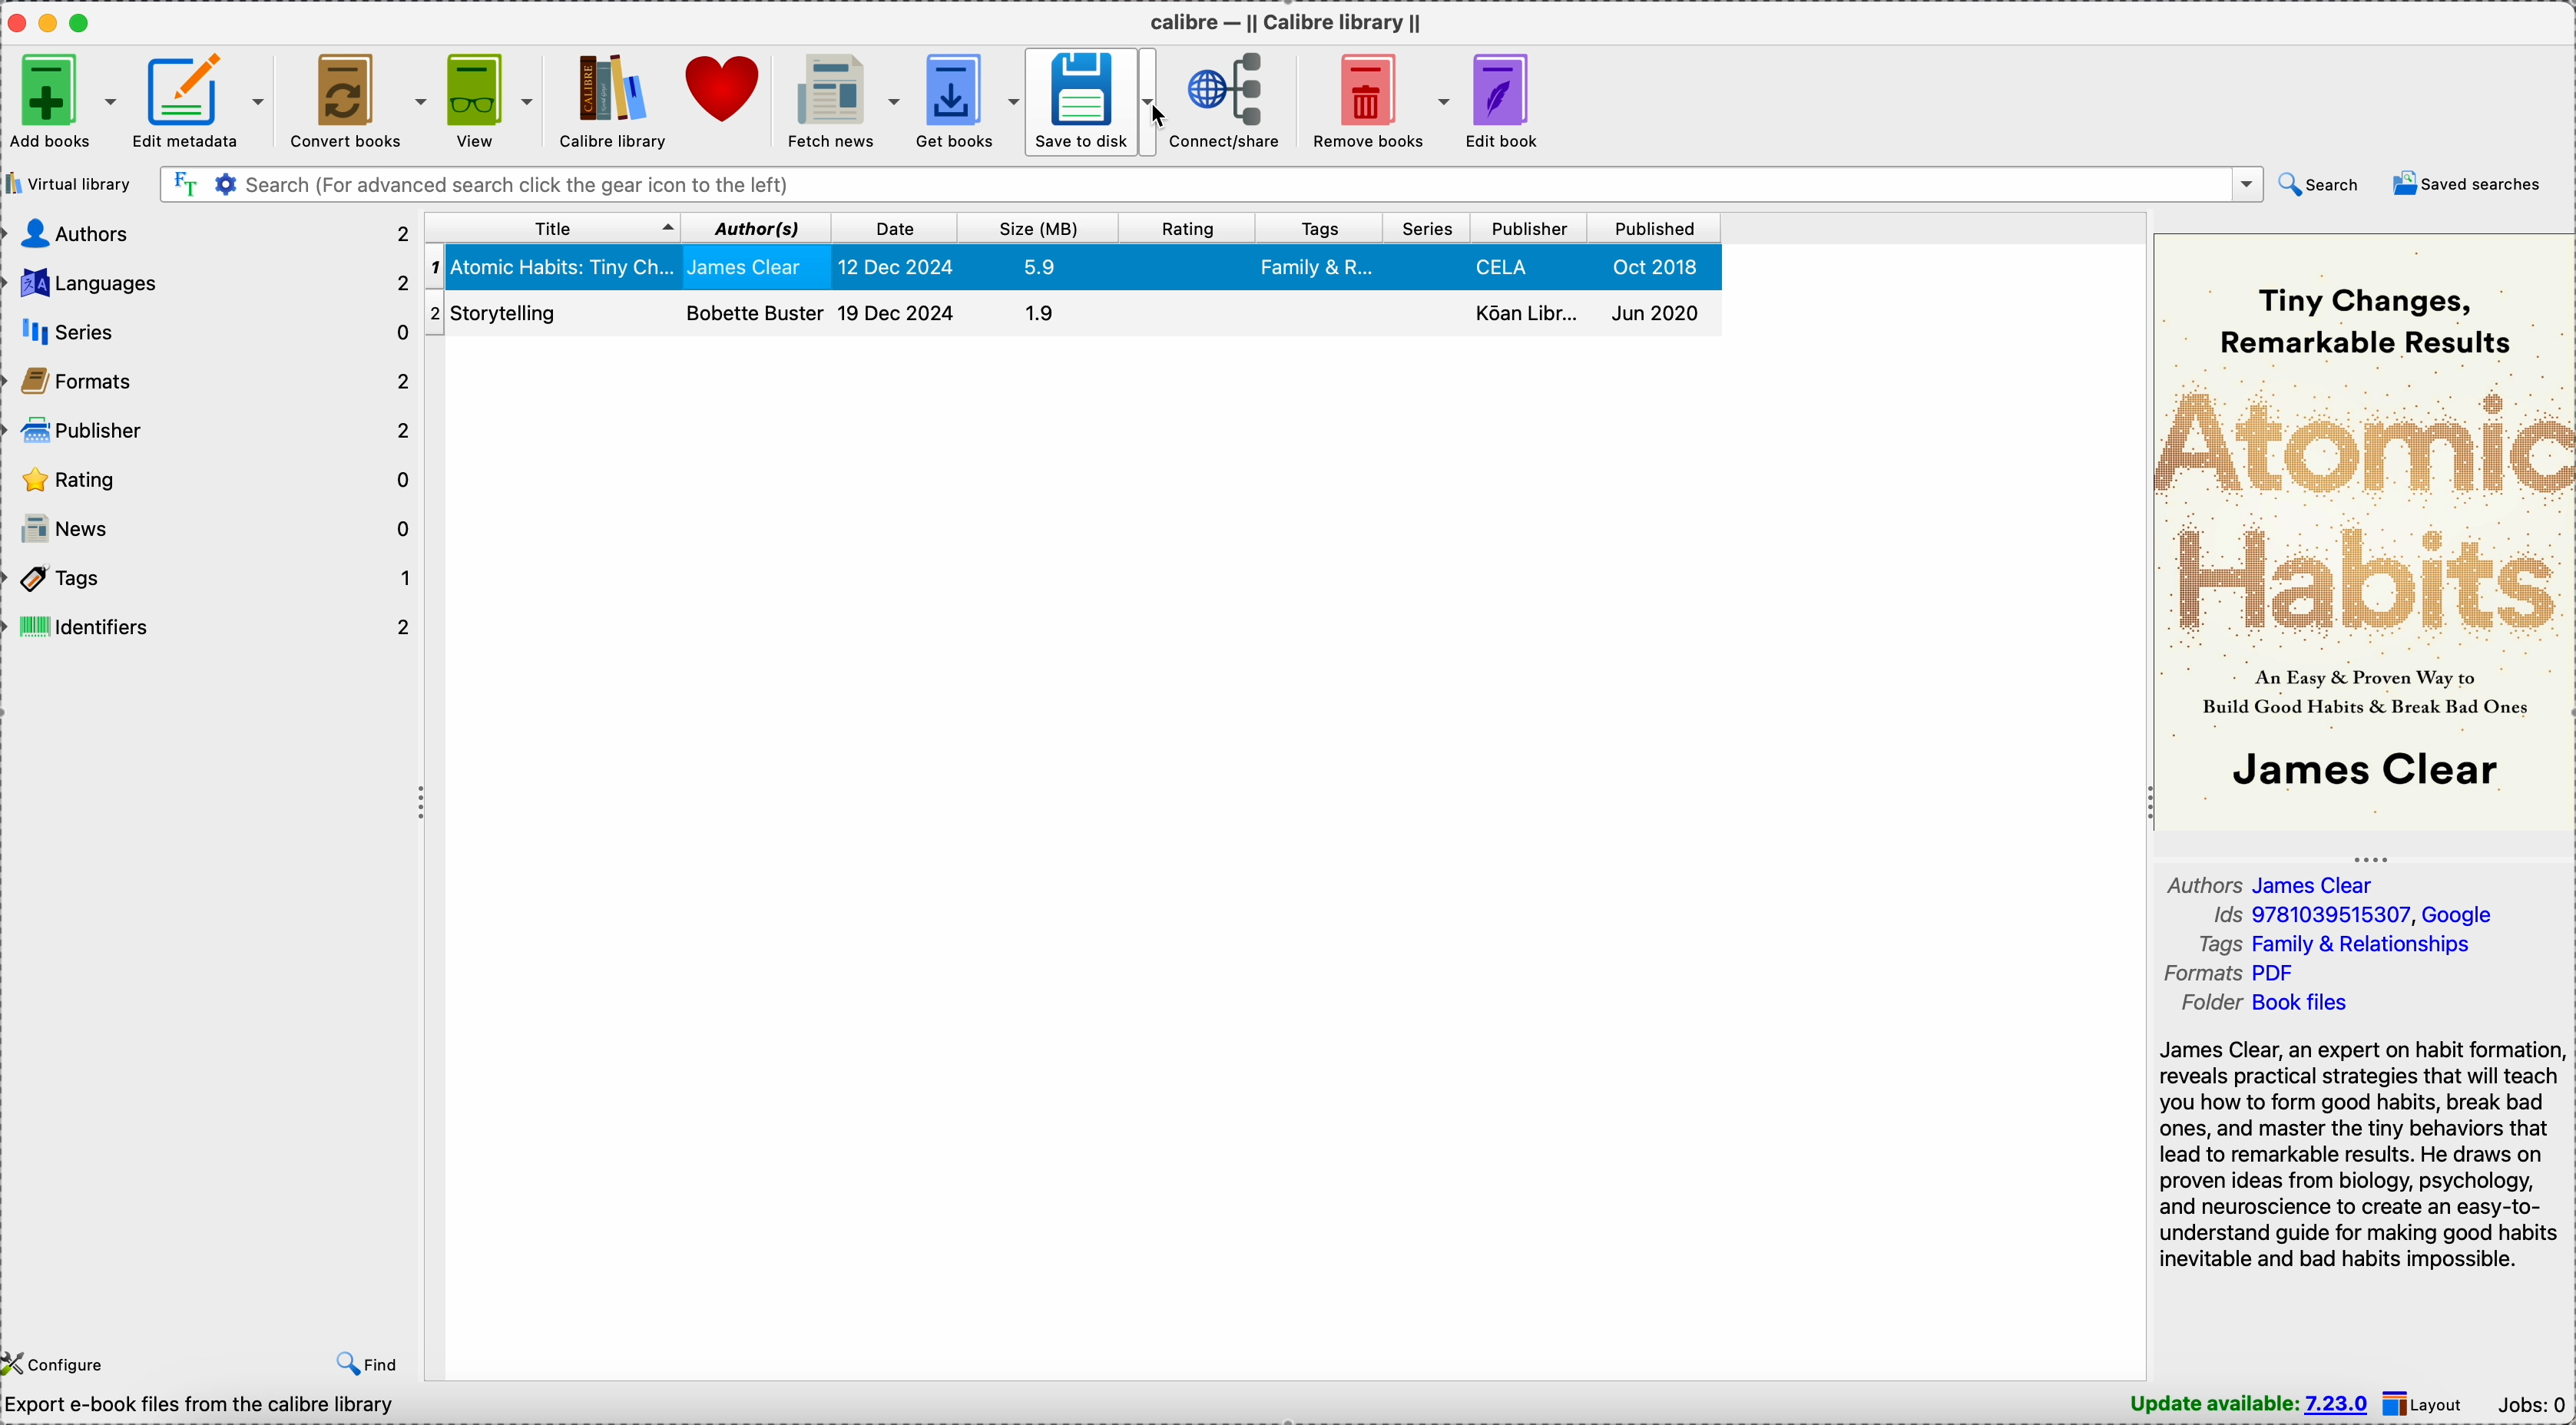 This screenshot has width=2576, height=1425. I want to click on view, so click(488, 99).